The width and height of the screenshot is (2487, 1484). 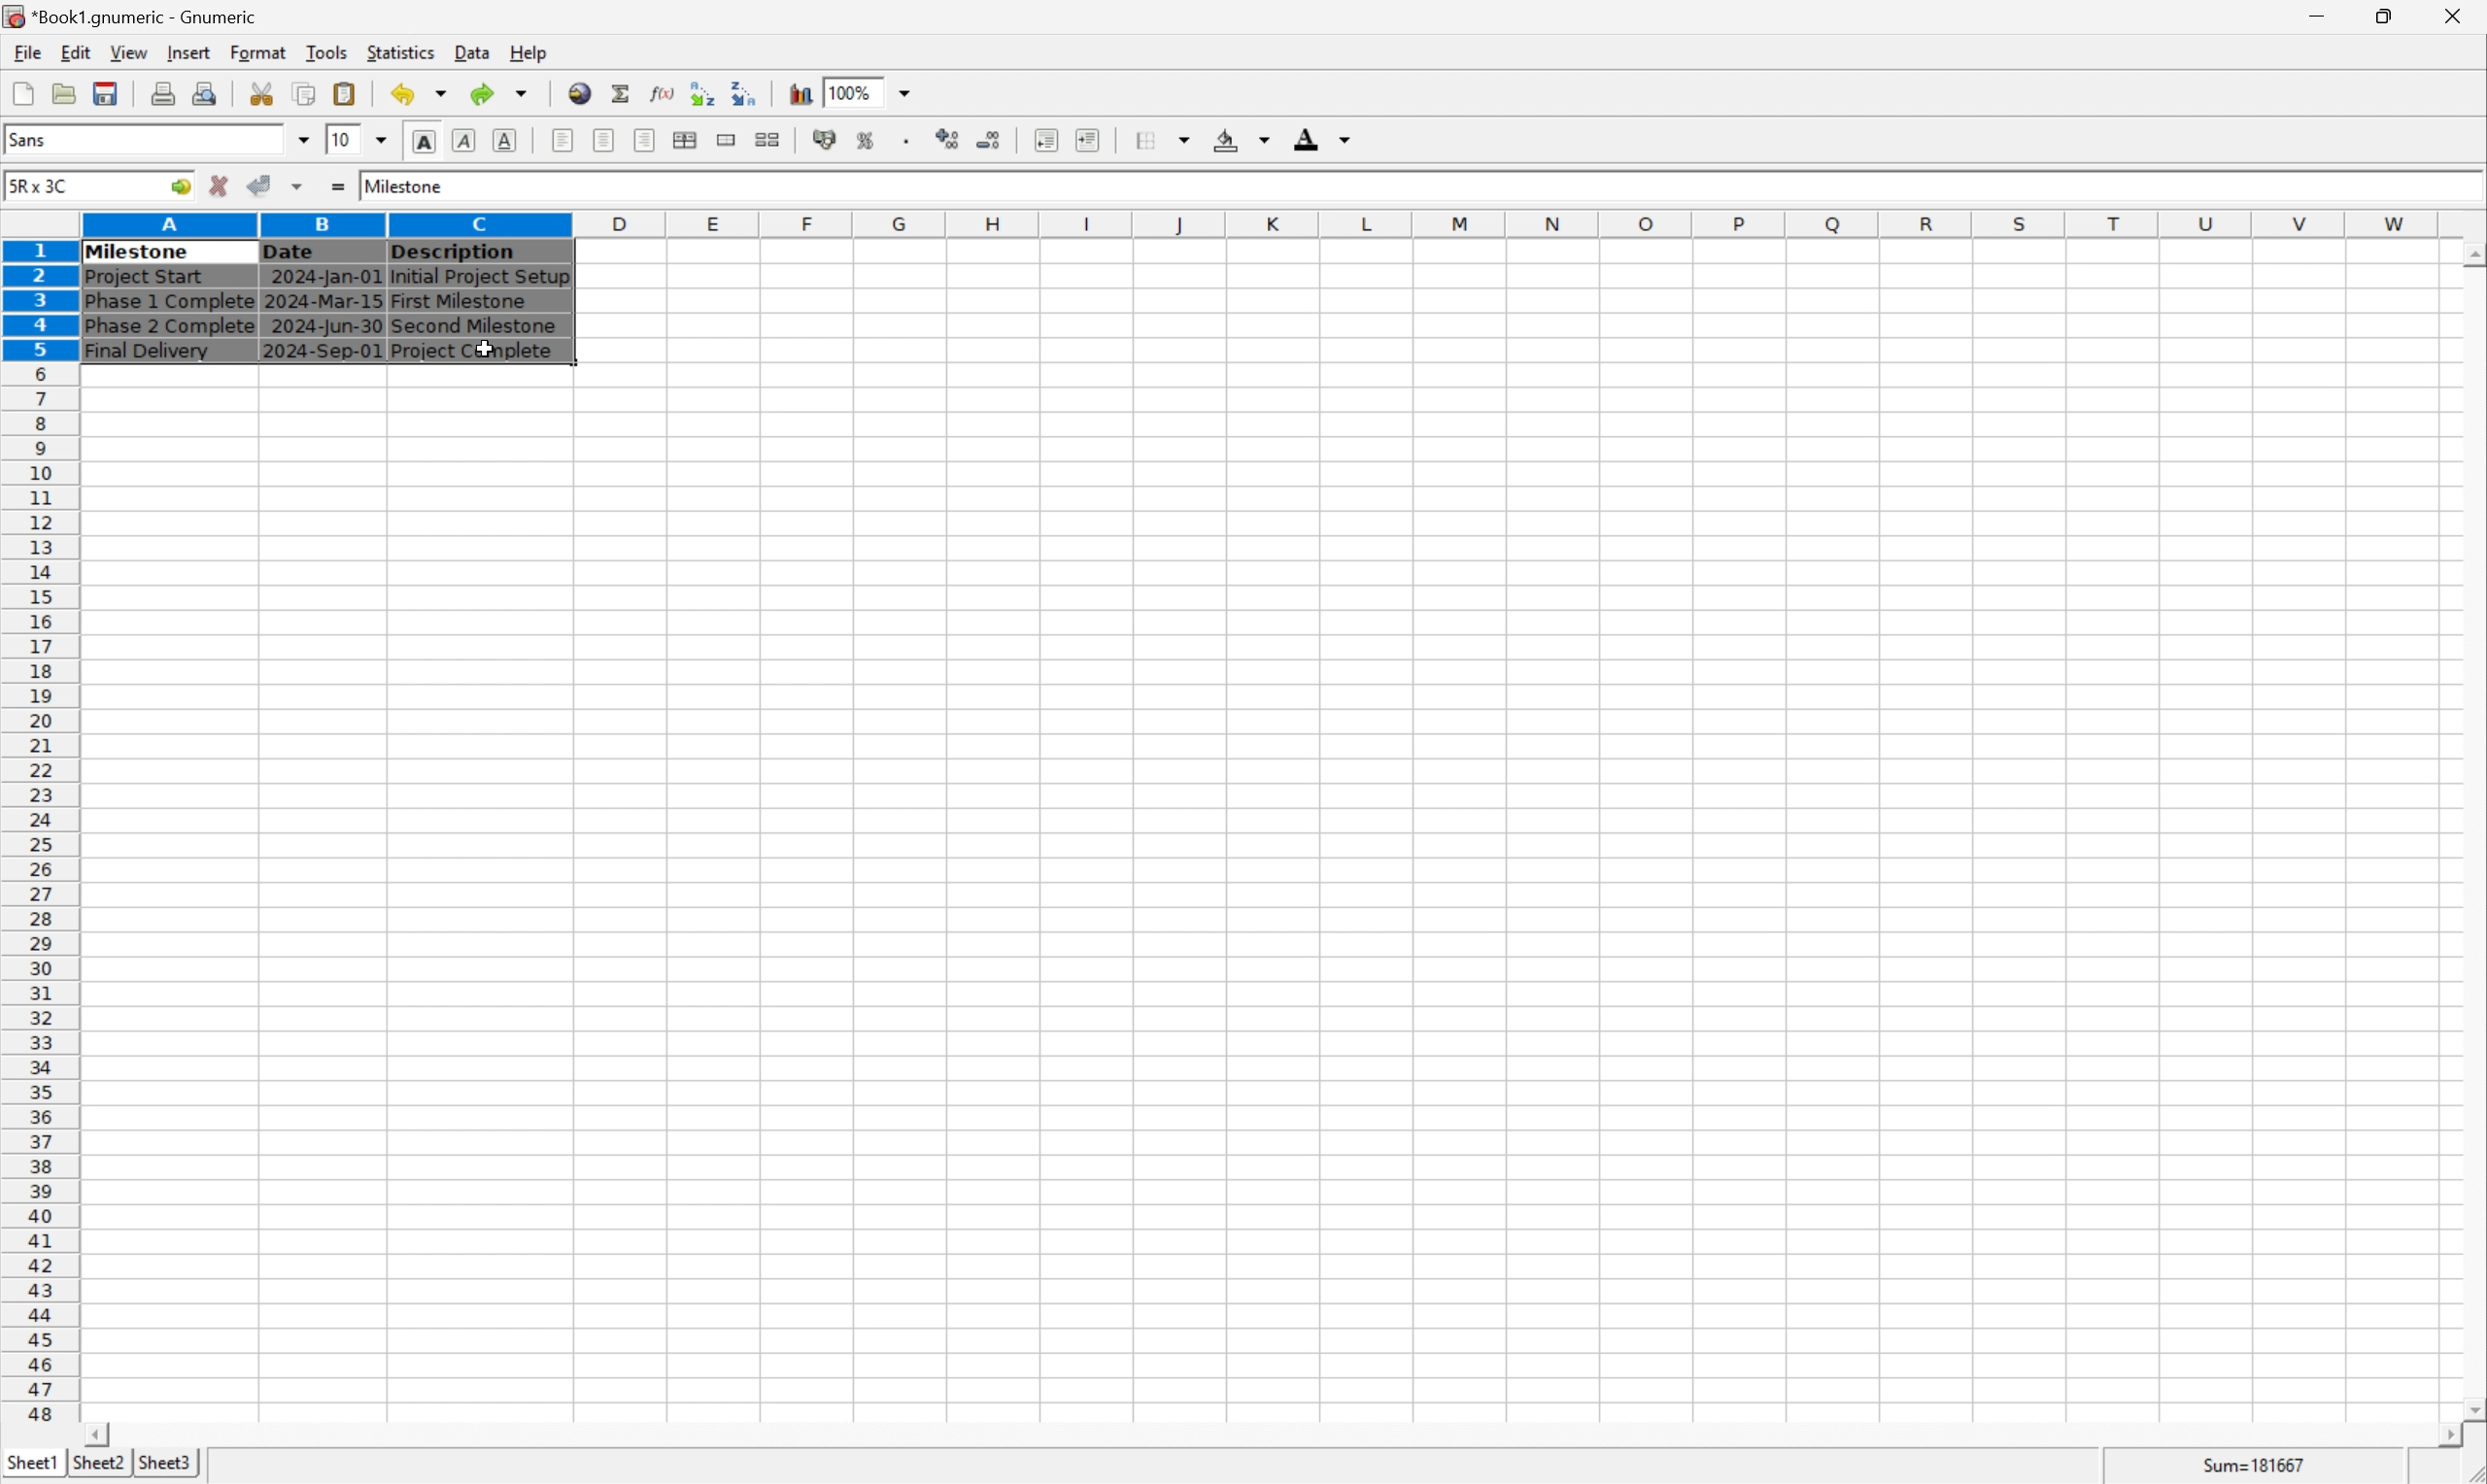 I want to click on view, so click(x=127, y=53).